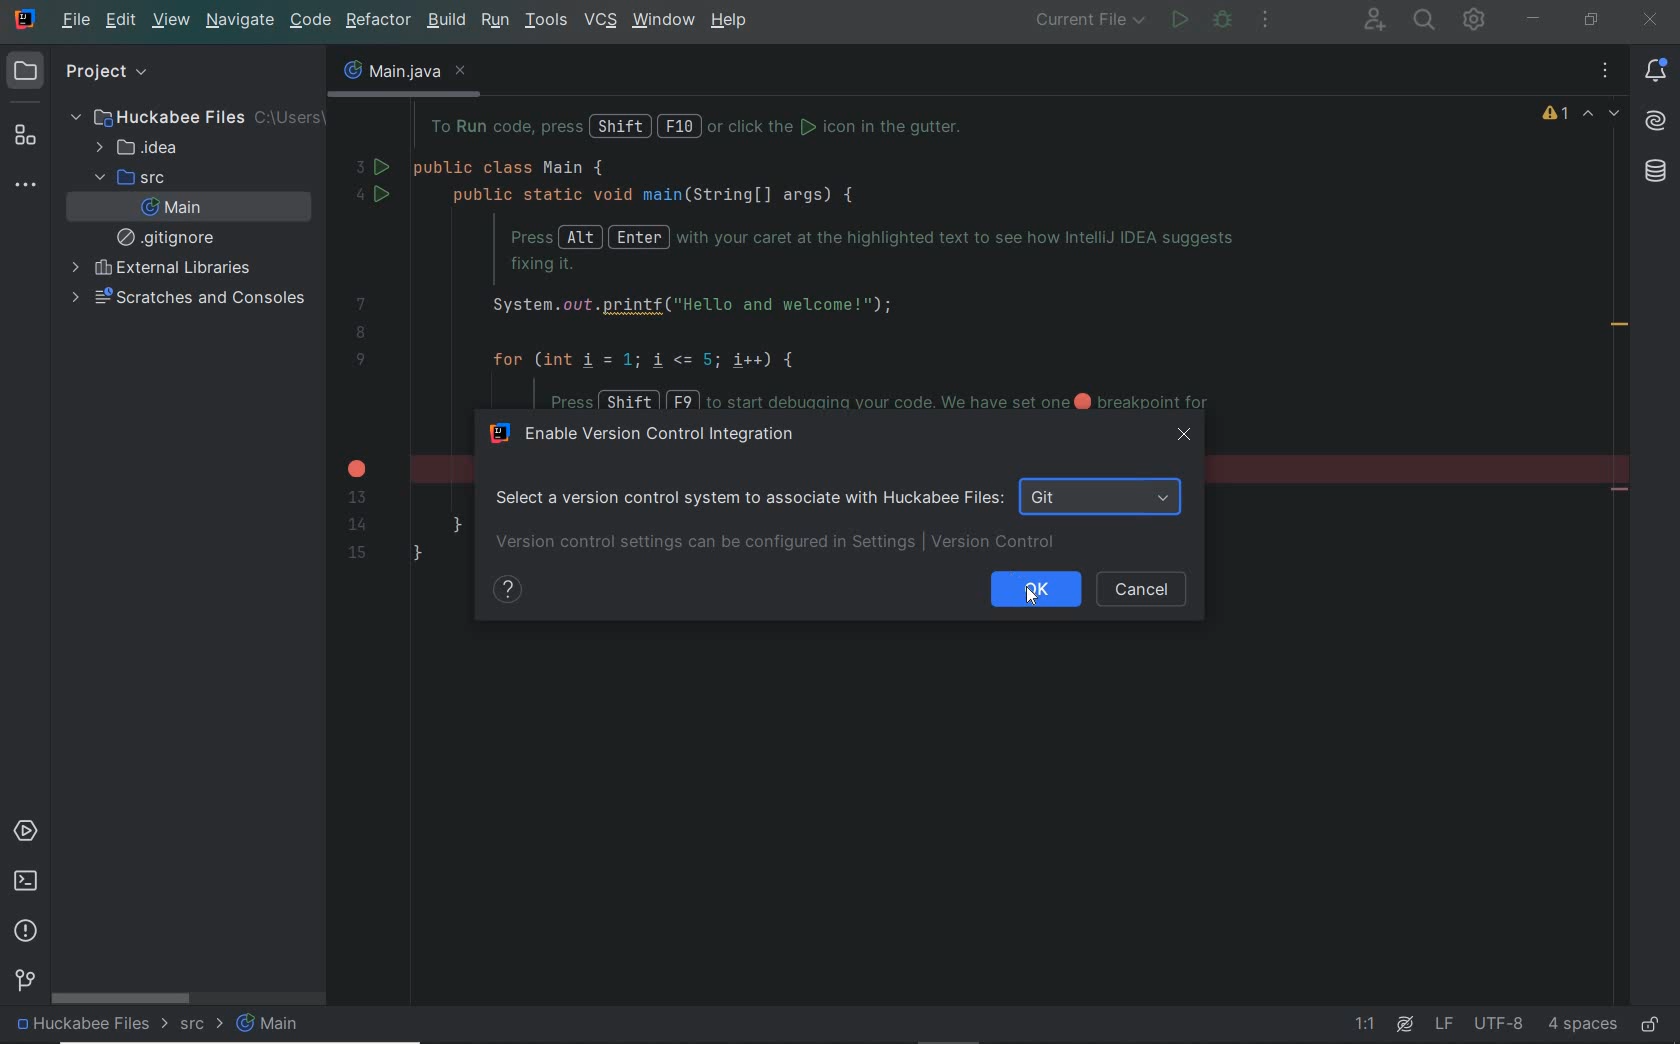  I want to click on structure, so click(24, 136).